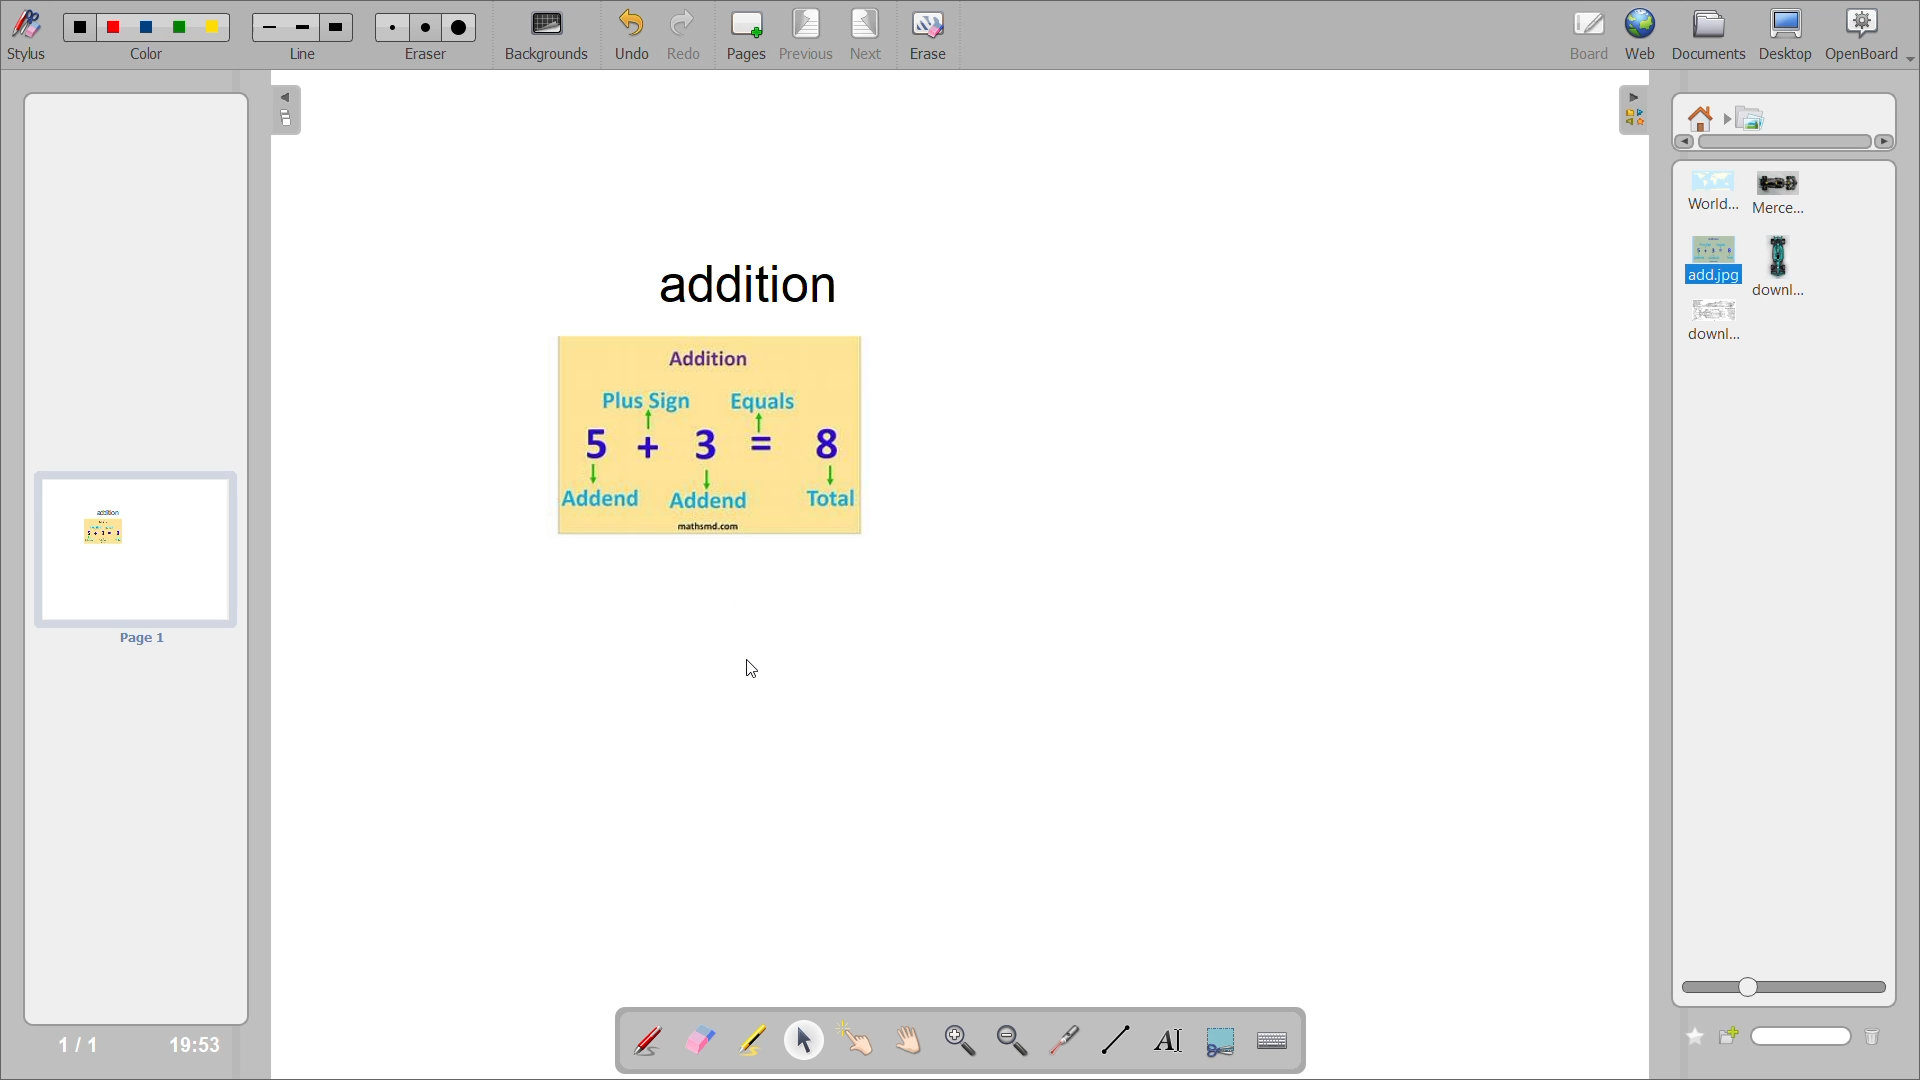 This screenshot has width=1920, height=1080. What do you see at coordinates (1591, 36) in the screenshot?
I see `board` at bounding box center [1591, 36].